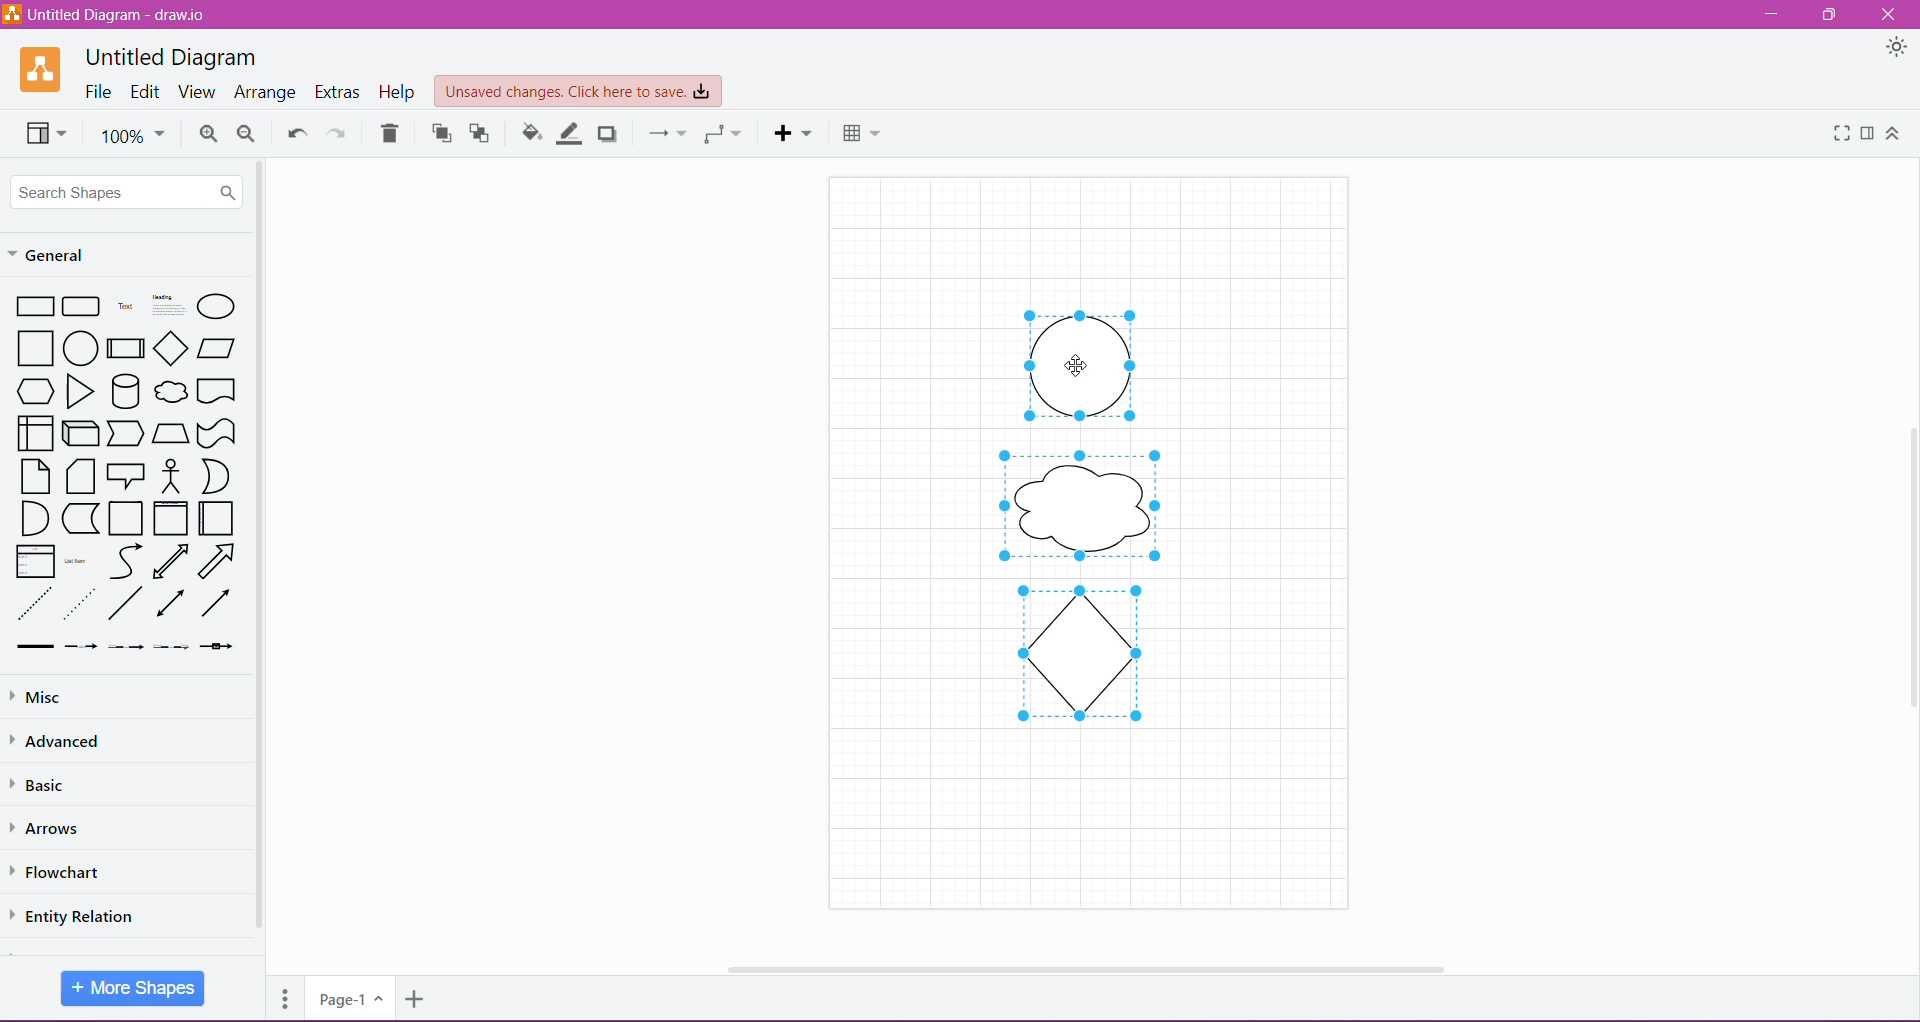 The width and height of the screenshot is (1920, 1022). Describe the element at coordinates (339, 92) in the screenshot. I see `Extras` at that location.